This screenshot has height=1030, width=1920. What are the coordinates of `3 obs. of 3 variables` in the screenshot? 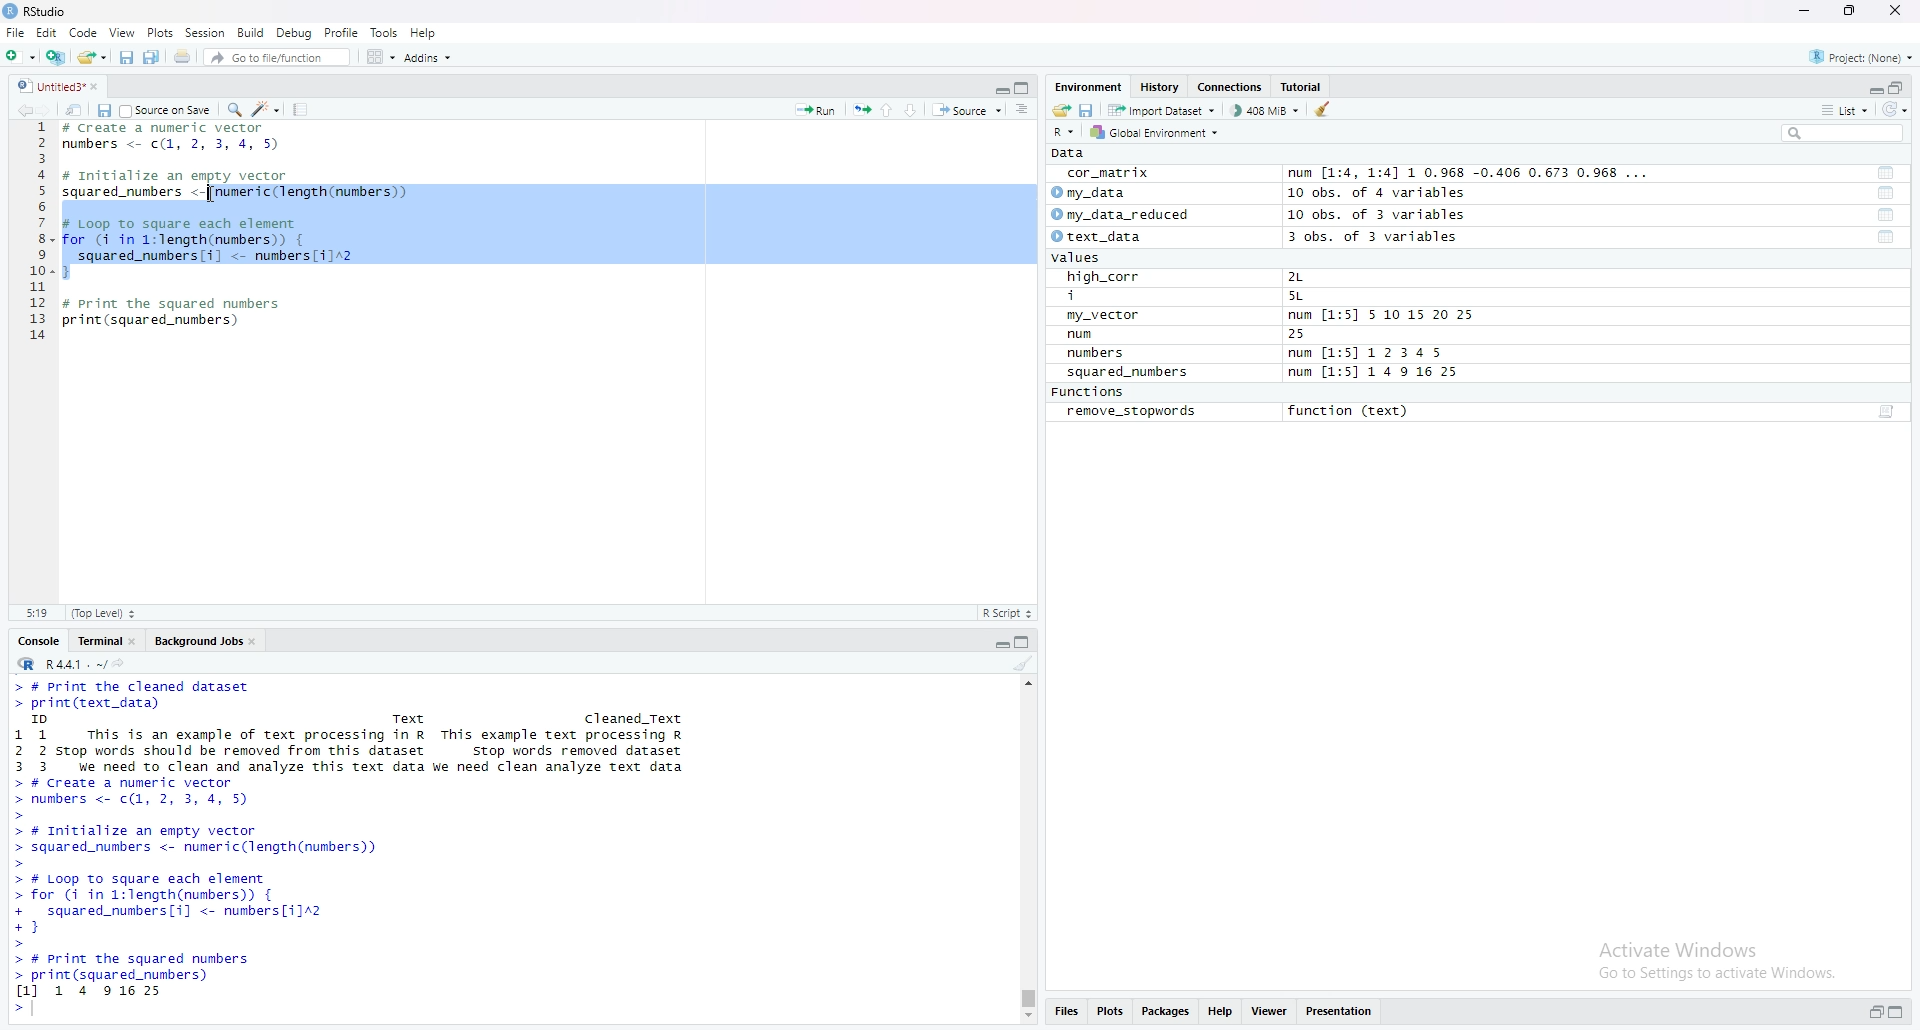 It's located at (1385, 238).